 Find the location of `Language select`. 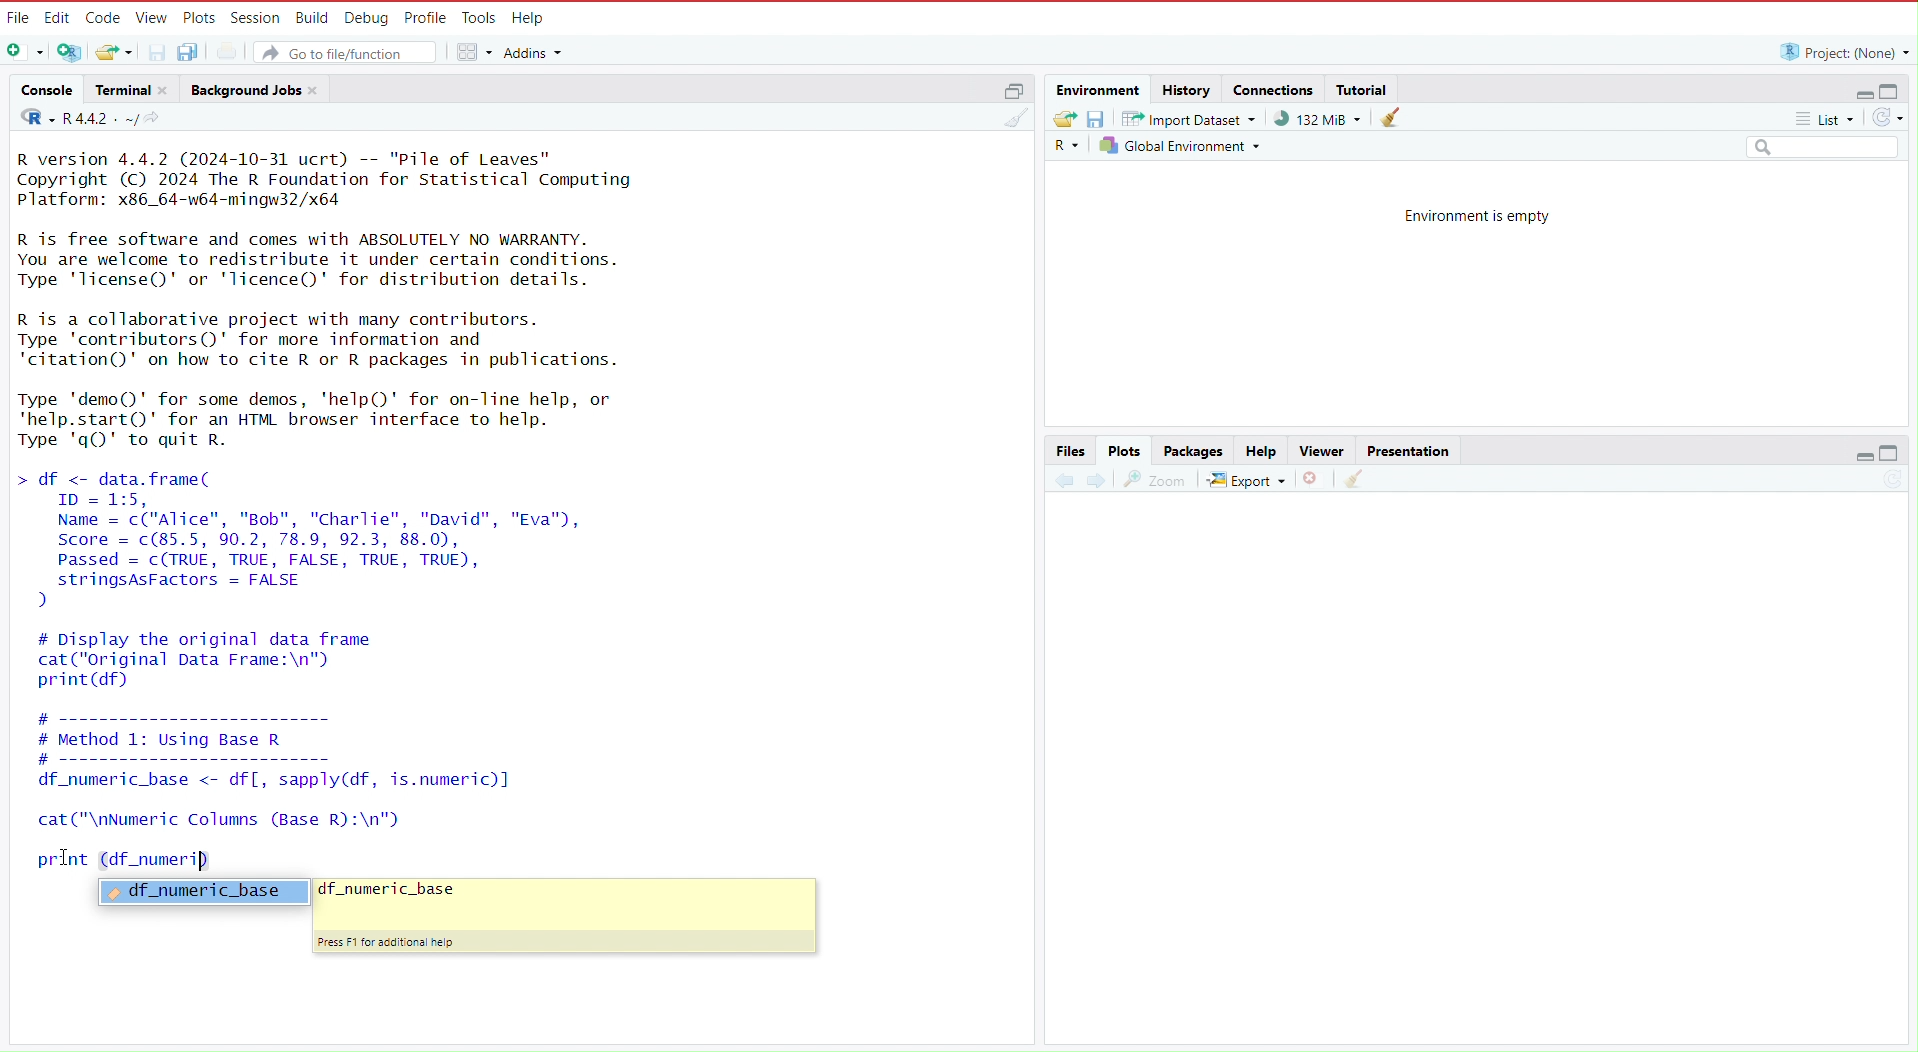

Language select is located at coordinates (1065, 145).